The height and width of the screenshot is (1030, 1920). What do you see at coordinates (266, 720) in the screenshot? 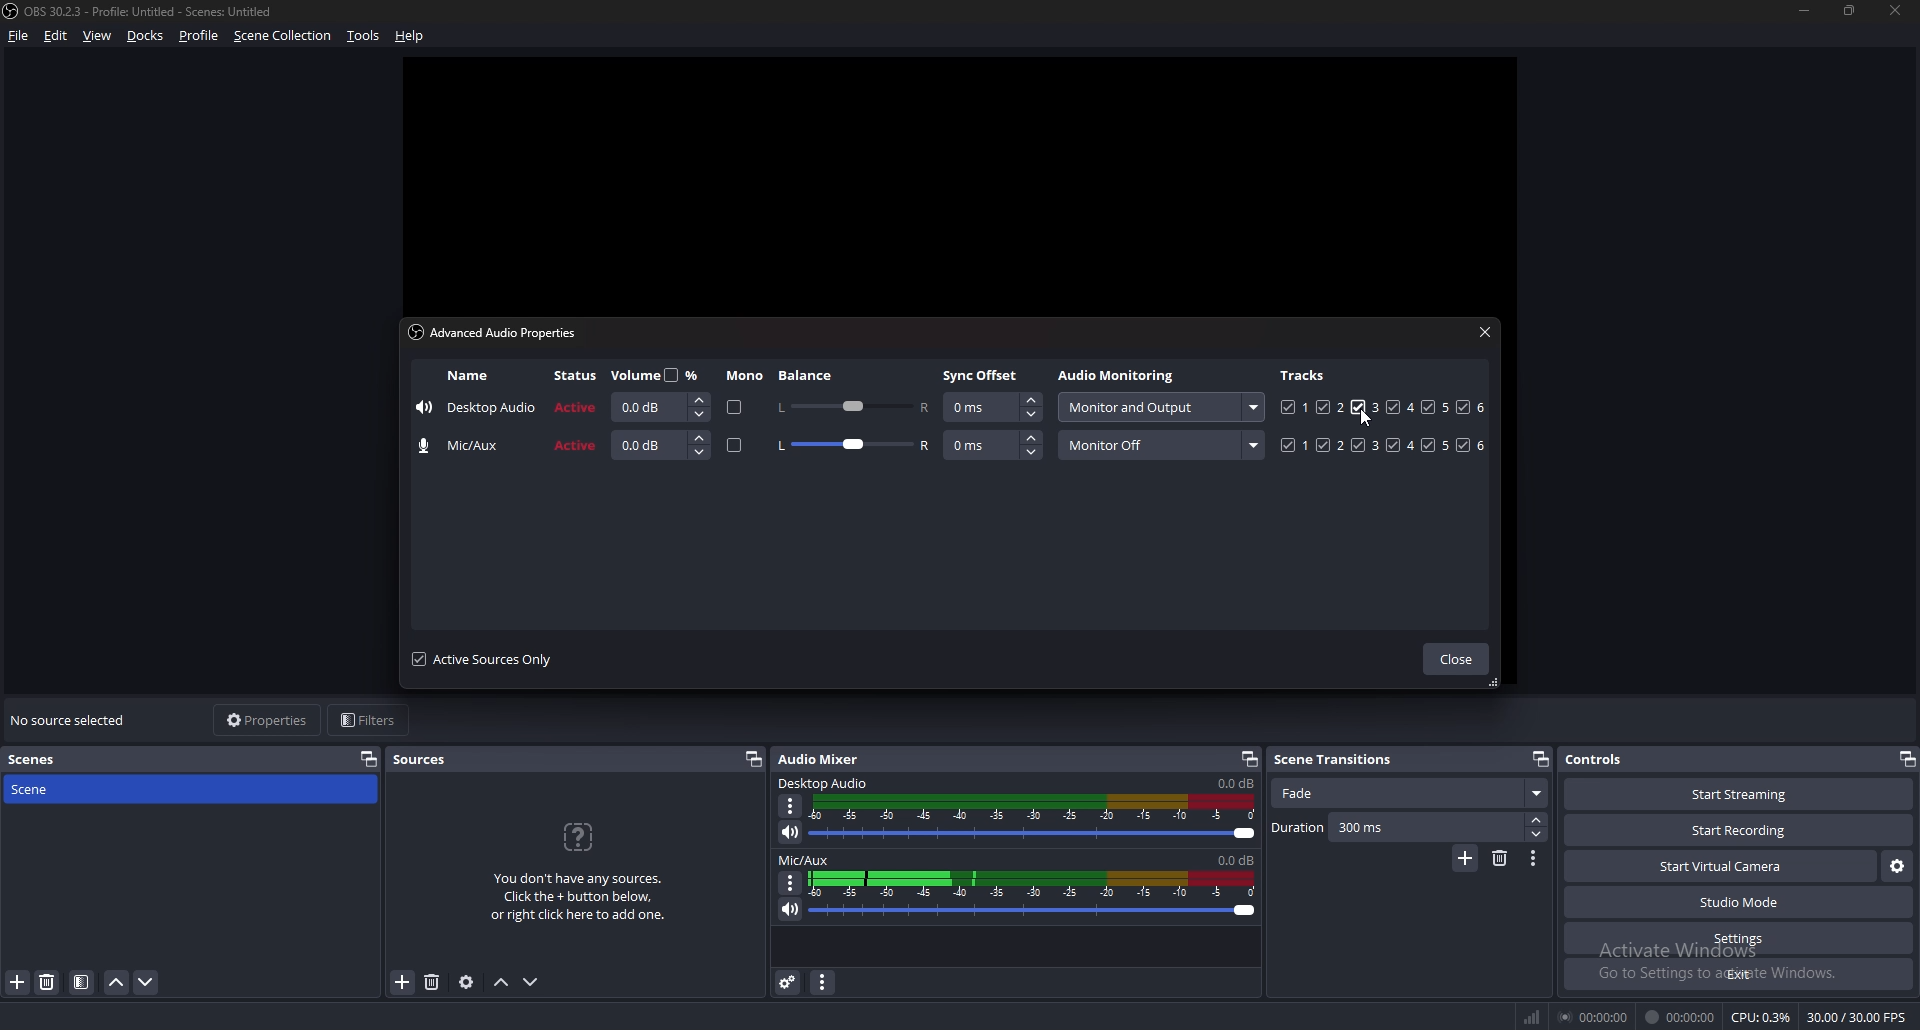
I see `properties` at bounding box center [266, 720].